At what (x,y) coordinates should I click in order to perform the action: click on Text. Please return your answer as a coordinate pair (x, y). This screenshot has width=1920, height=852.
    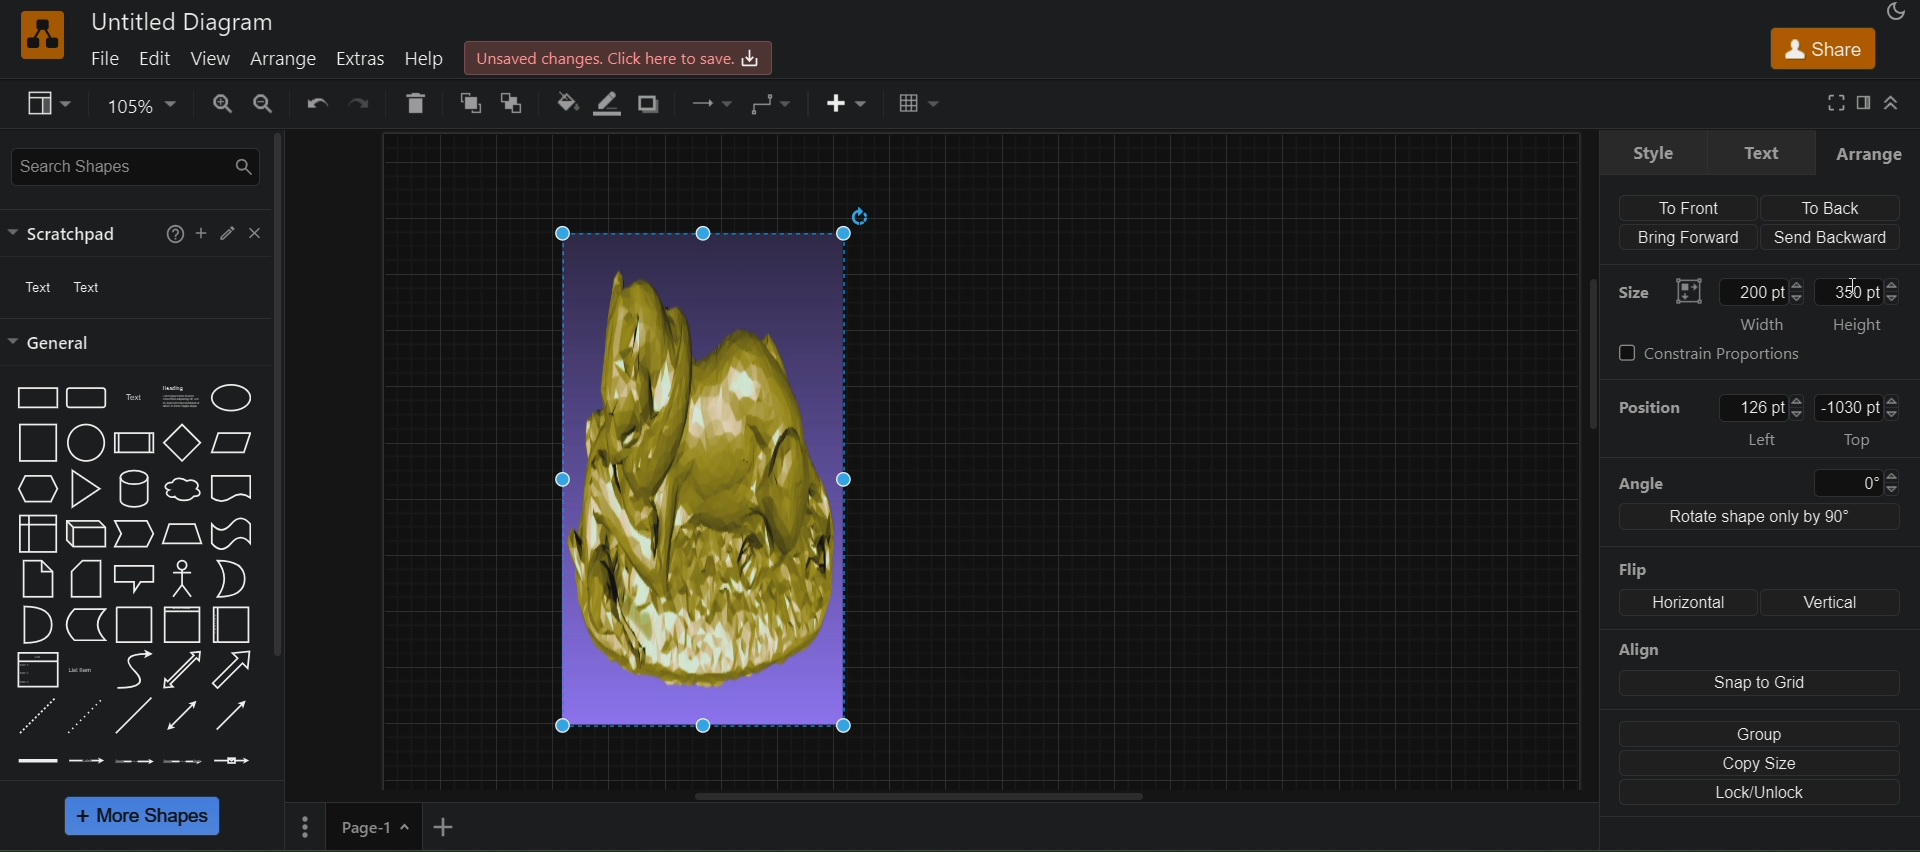
    Looking at the image, I should click on (94, 287).